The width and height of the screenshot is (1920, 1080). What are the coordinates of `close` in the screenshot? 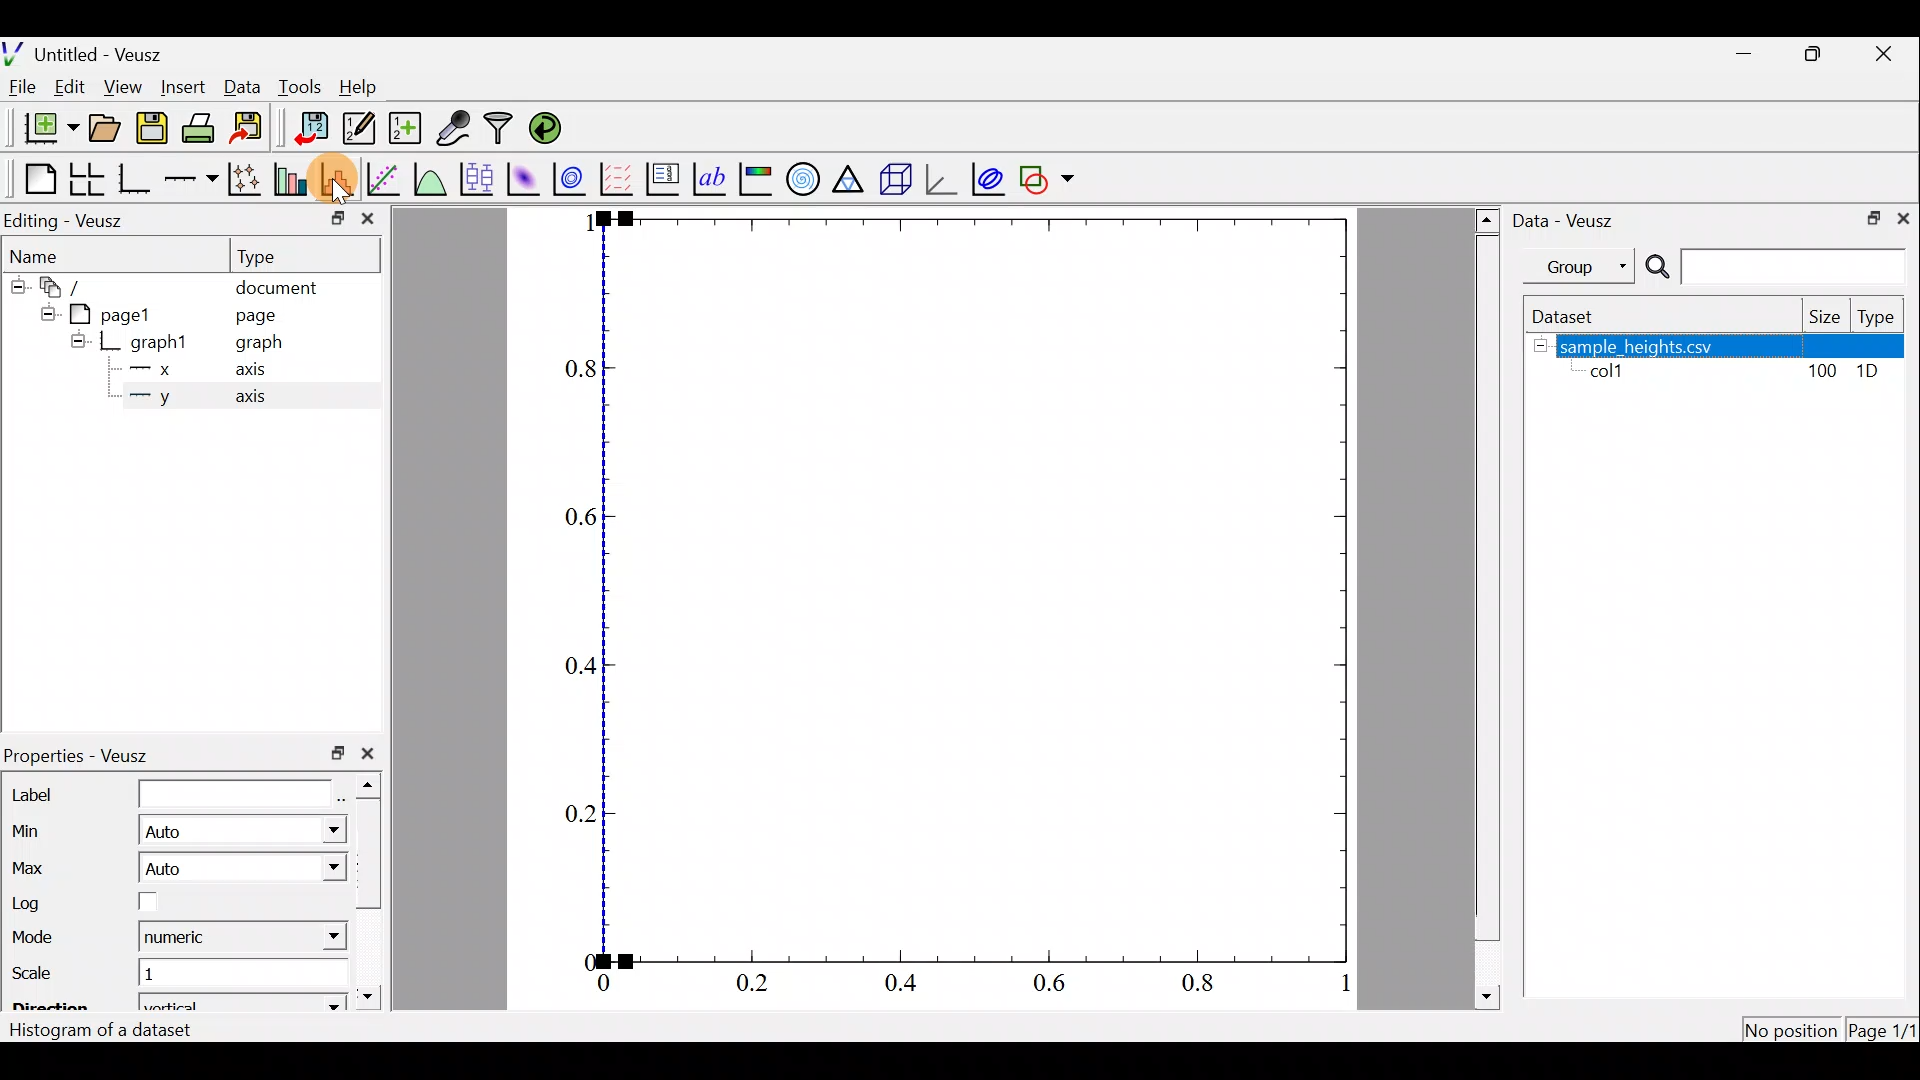 It's located at (374, 754).